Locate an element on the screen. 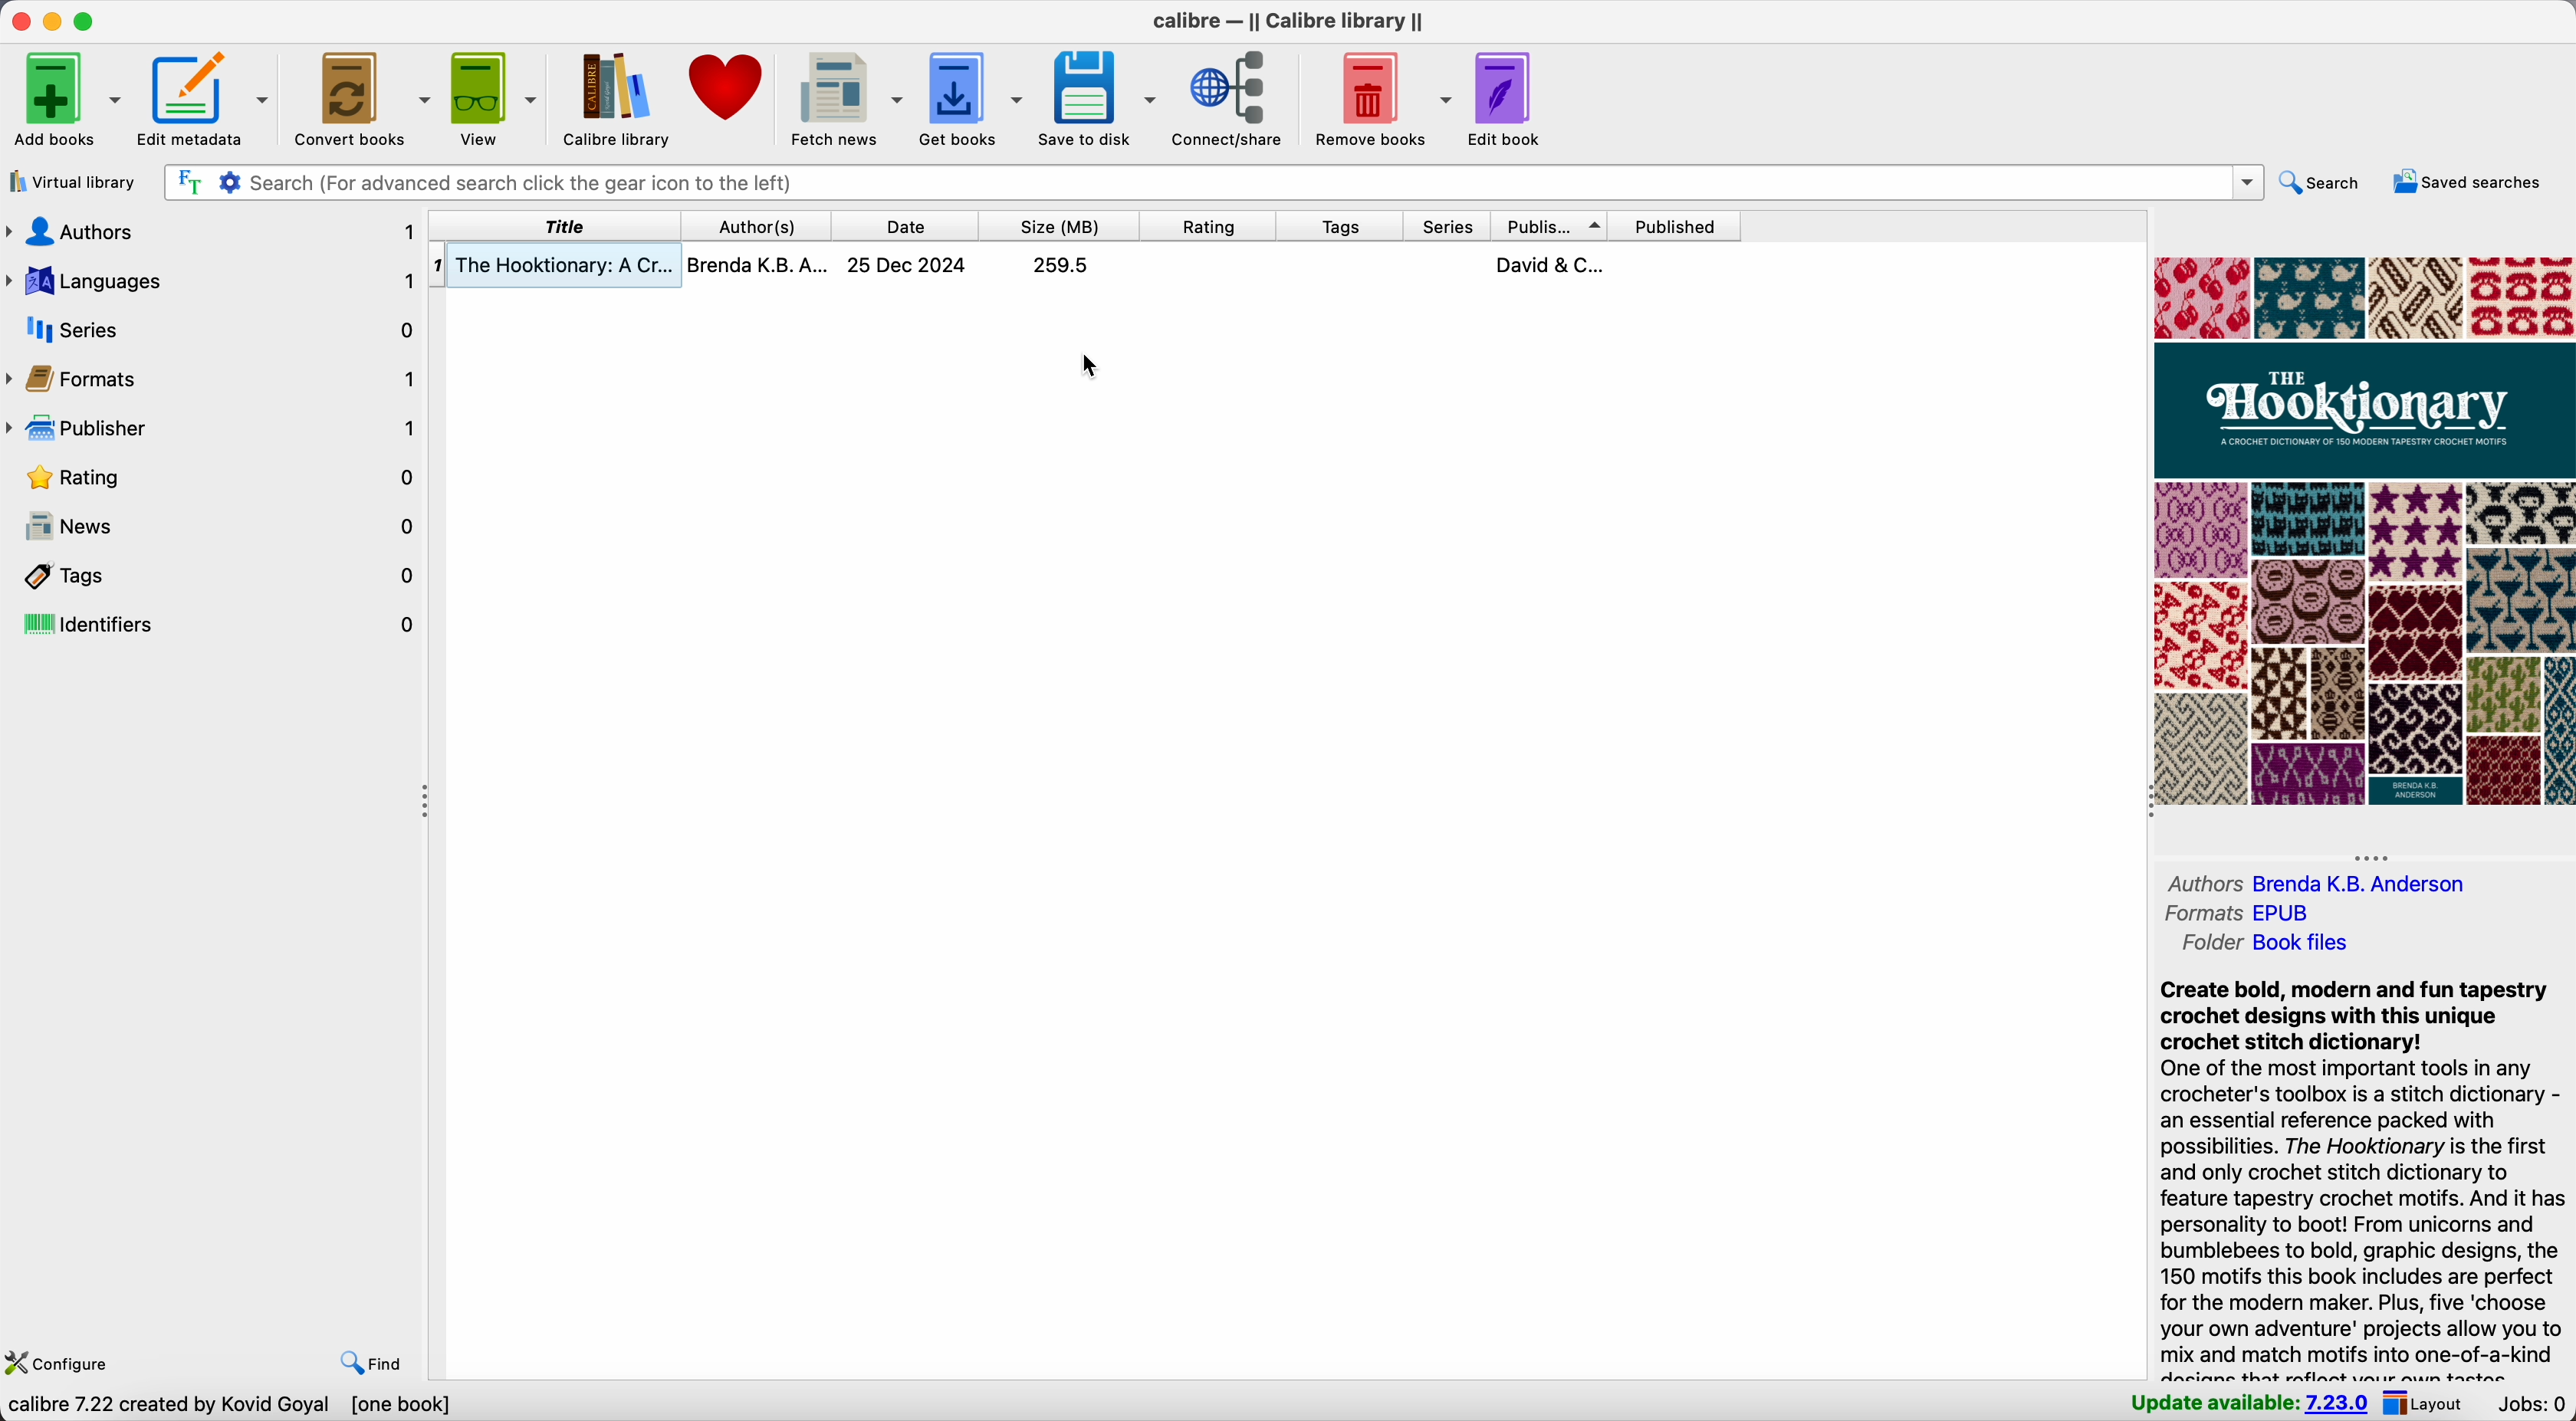 The height and width of the screenshot is (1421, 2576). identifiers is located at coordinates (219, 624).